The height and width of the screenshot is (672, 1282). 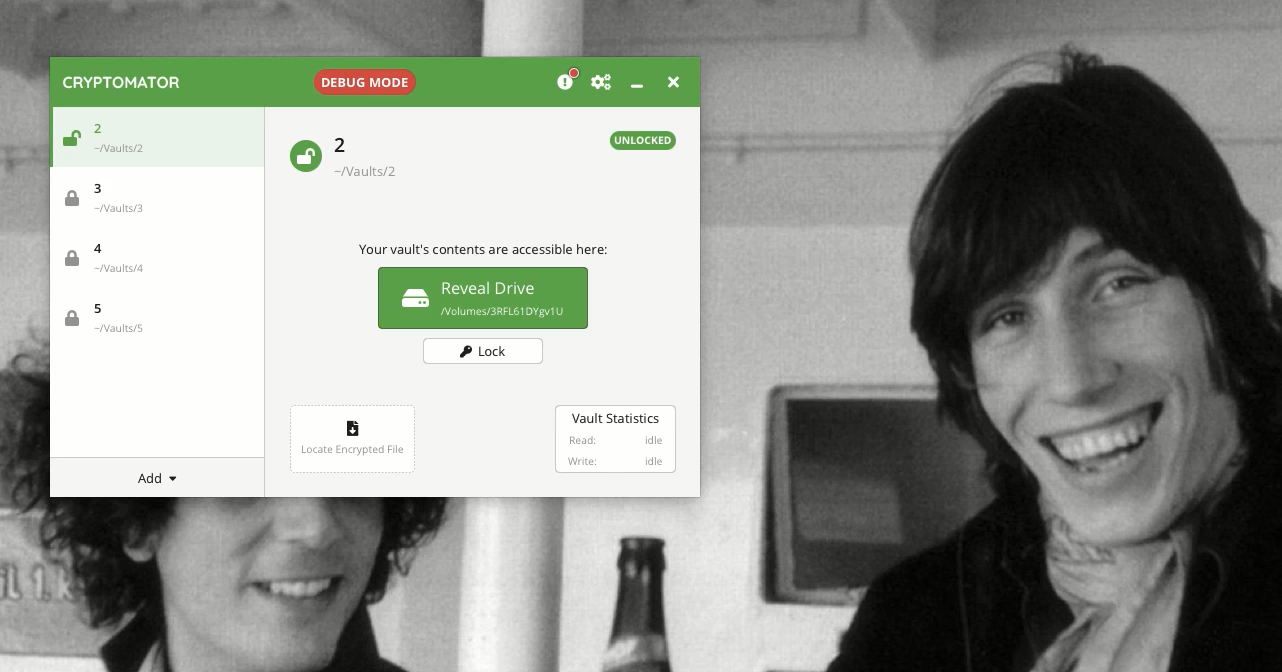 I want to click on Debug mode, so click(x=362, y=78).